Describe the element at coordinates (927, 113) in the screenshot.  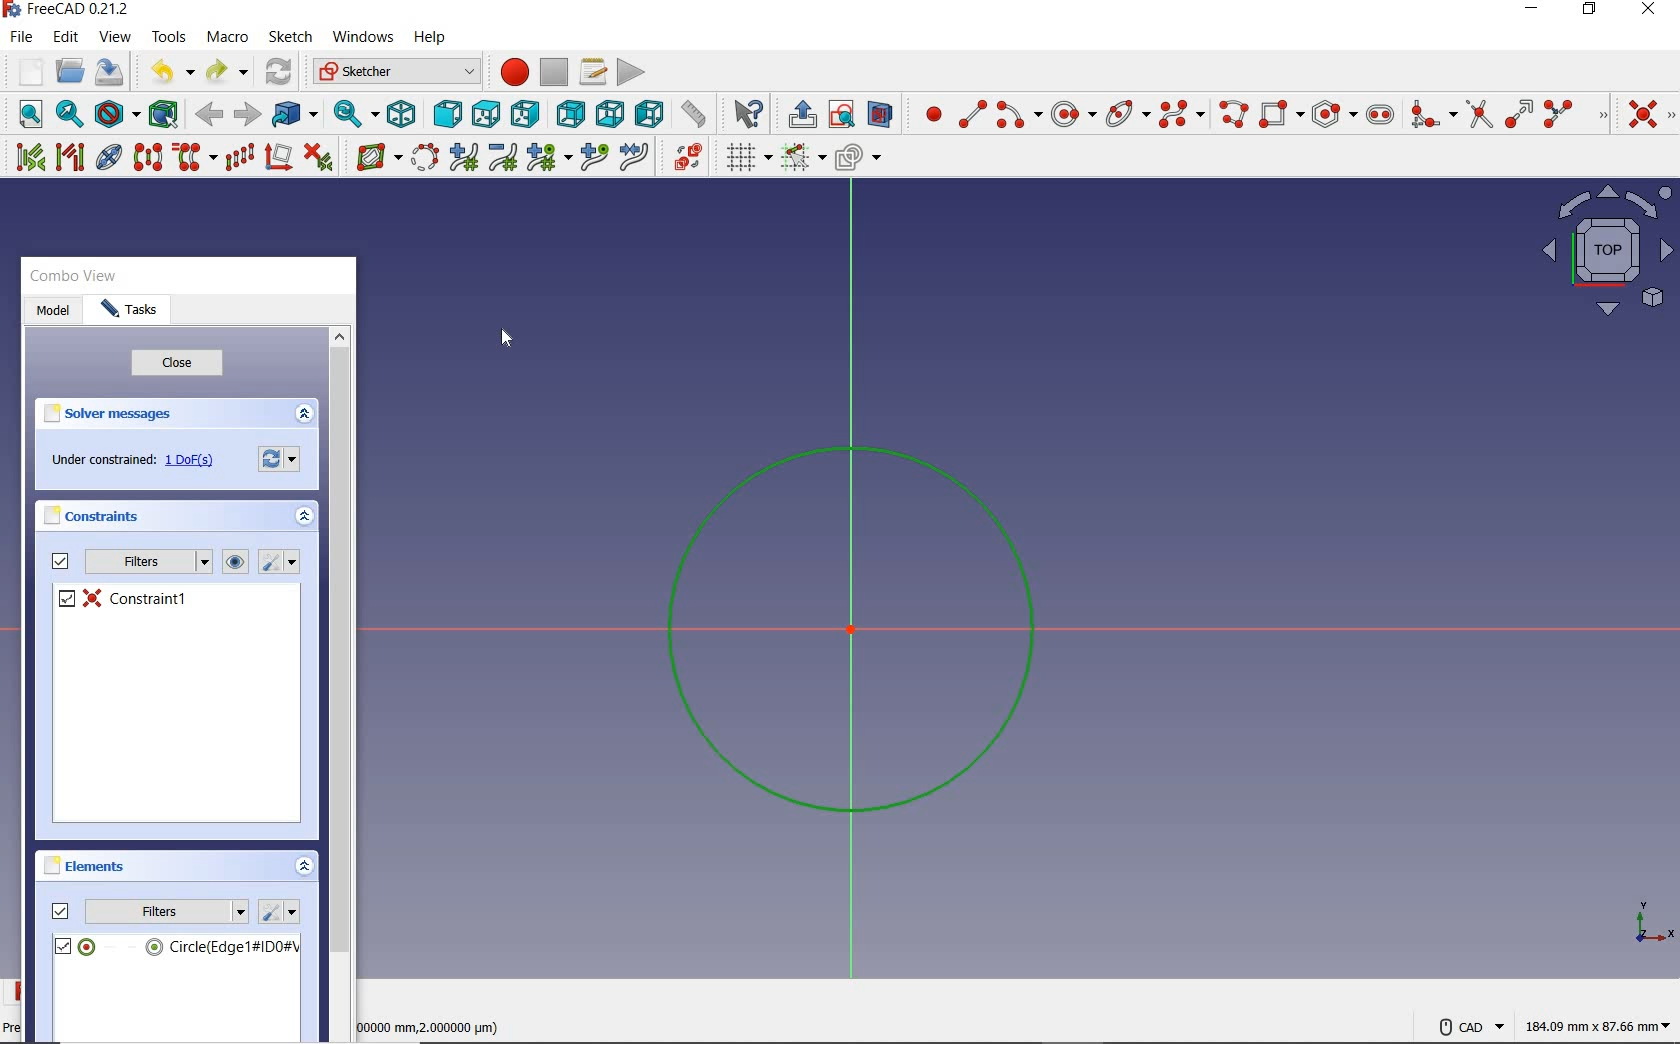
I see `create point` at that location.